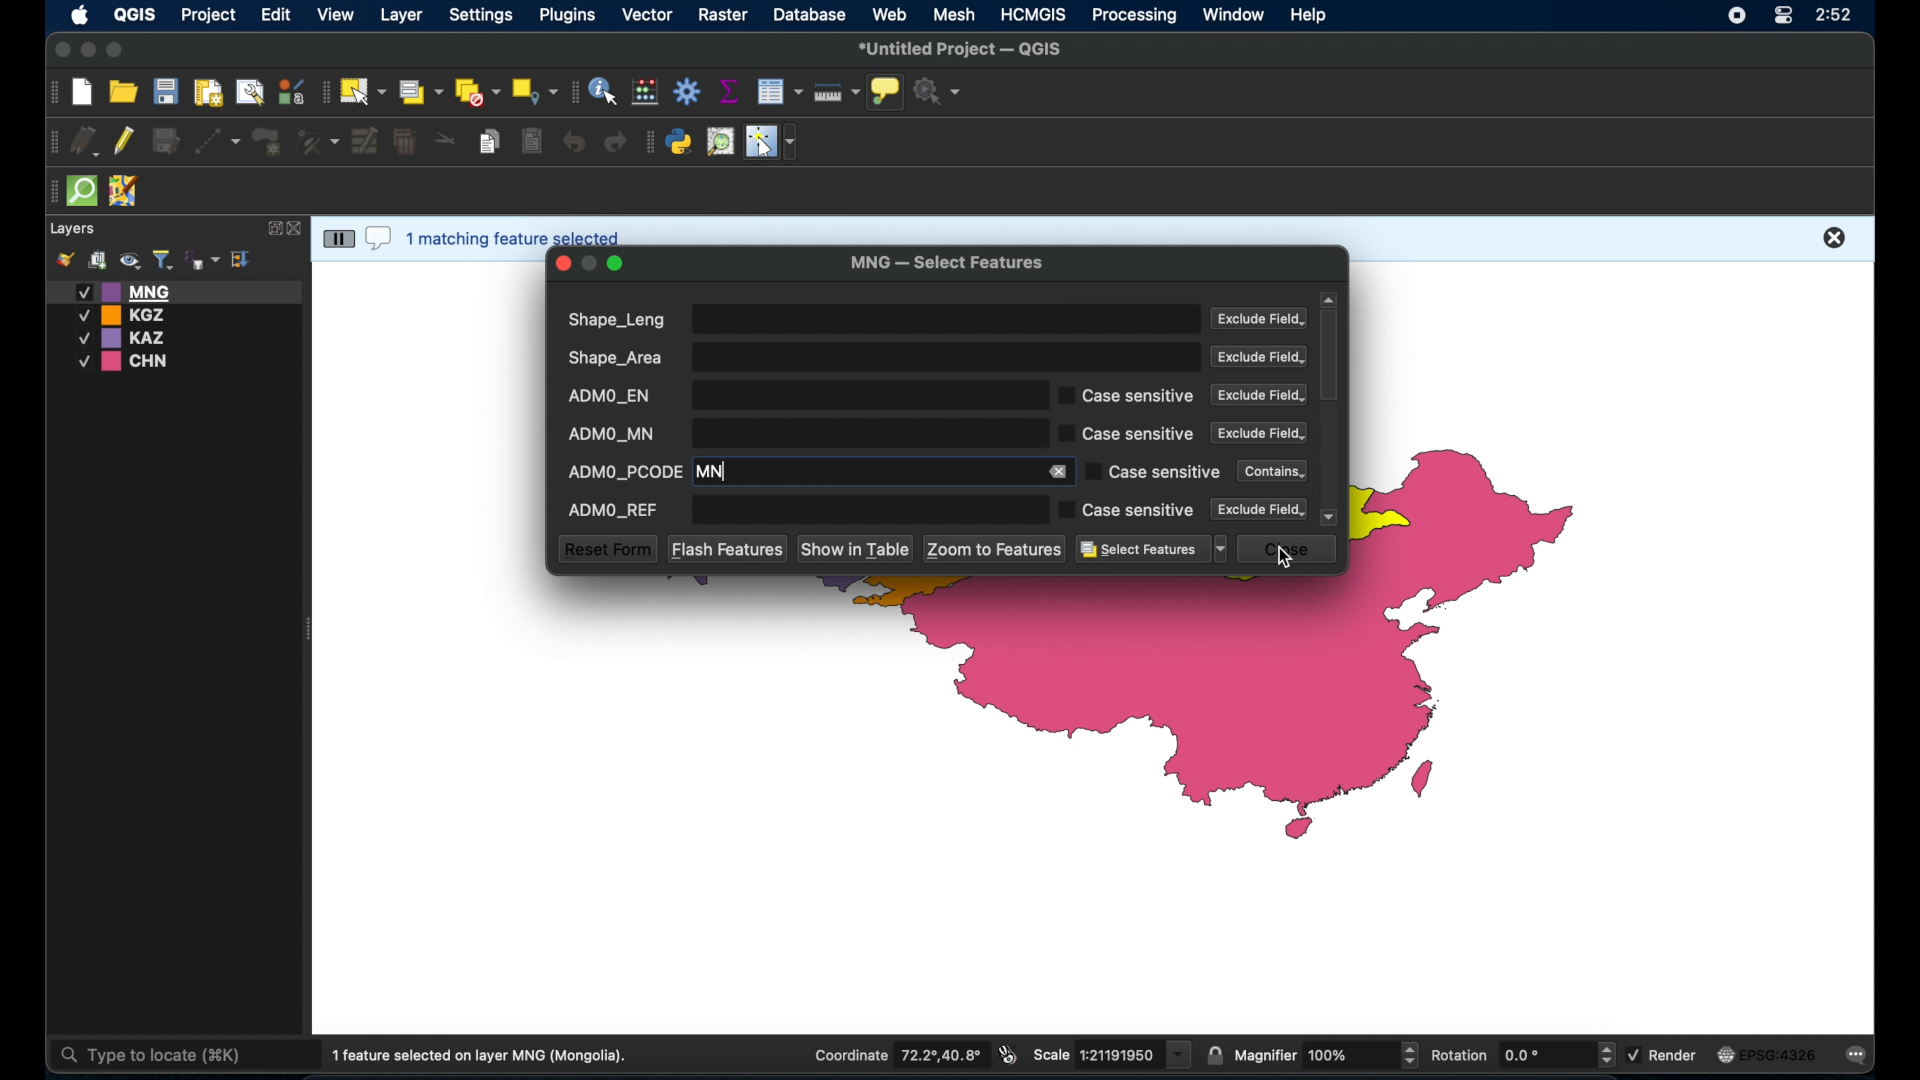  What do you see at coordinates (207, 91) in the screenshot?
I see `print layout` at bounding box center [207, 91].